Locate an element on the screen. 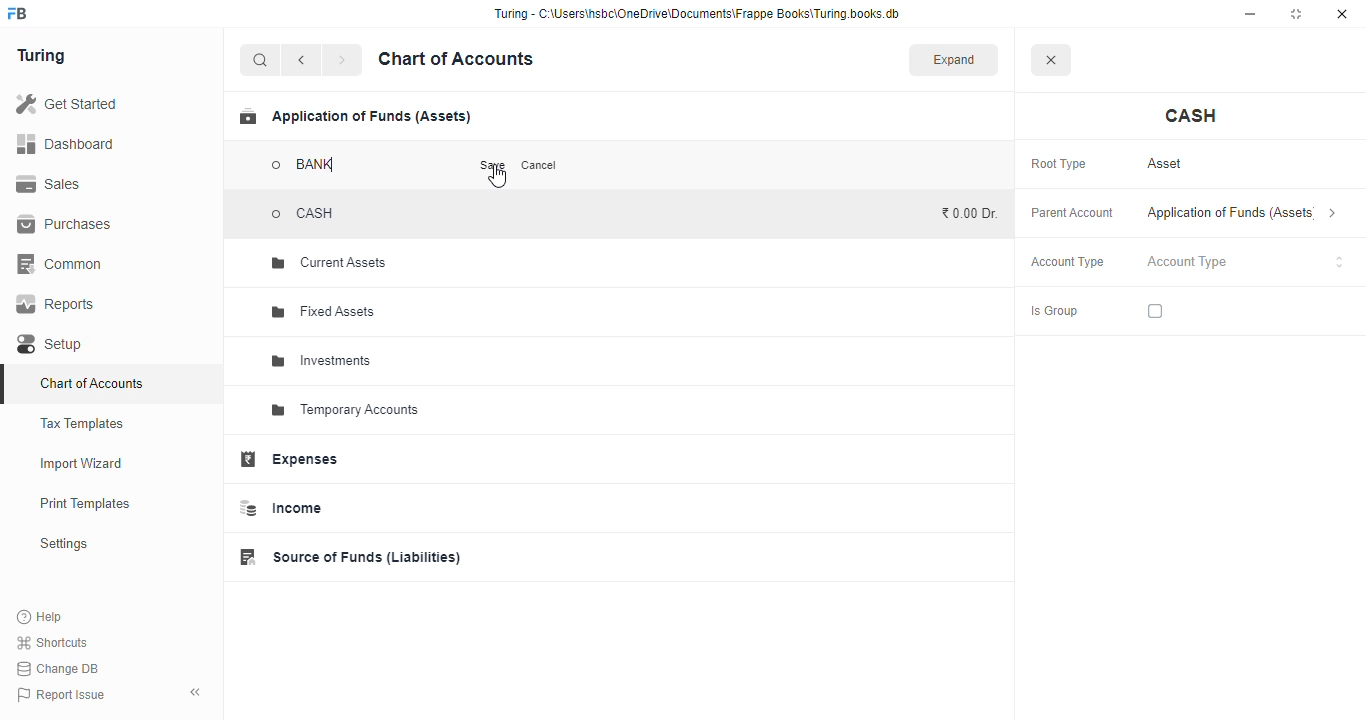 Image resolution: width=1366 pixels, height=720 pixels. investments is located at coordinates (321, 361).